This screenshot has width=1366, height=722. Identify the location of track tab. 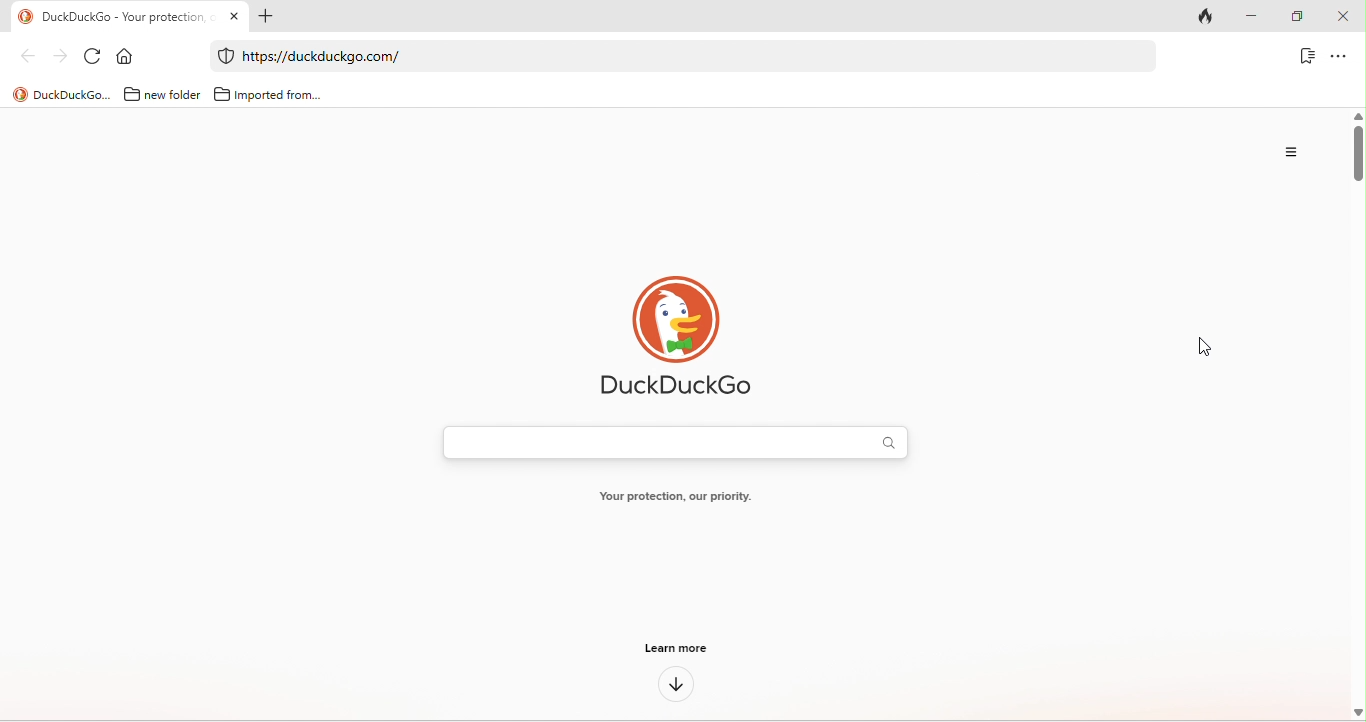
(1211, 15).